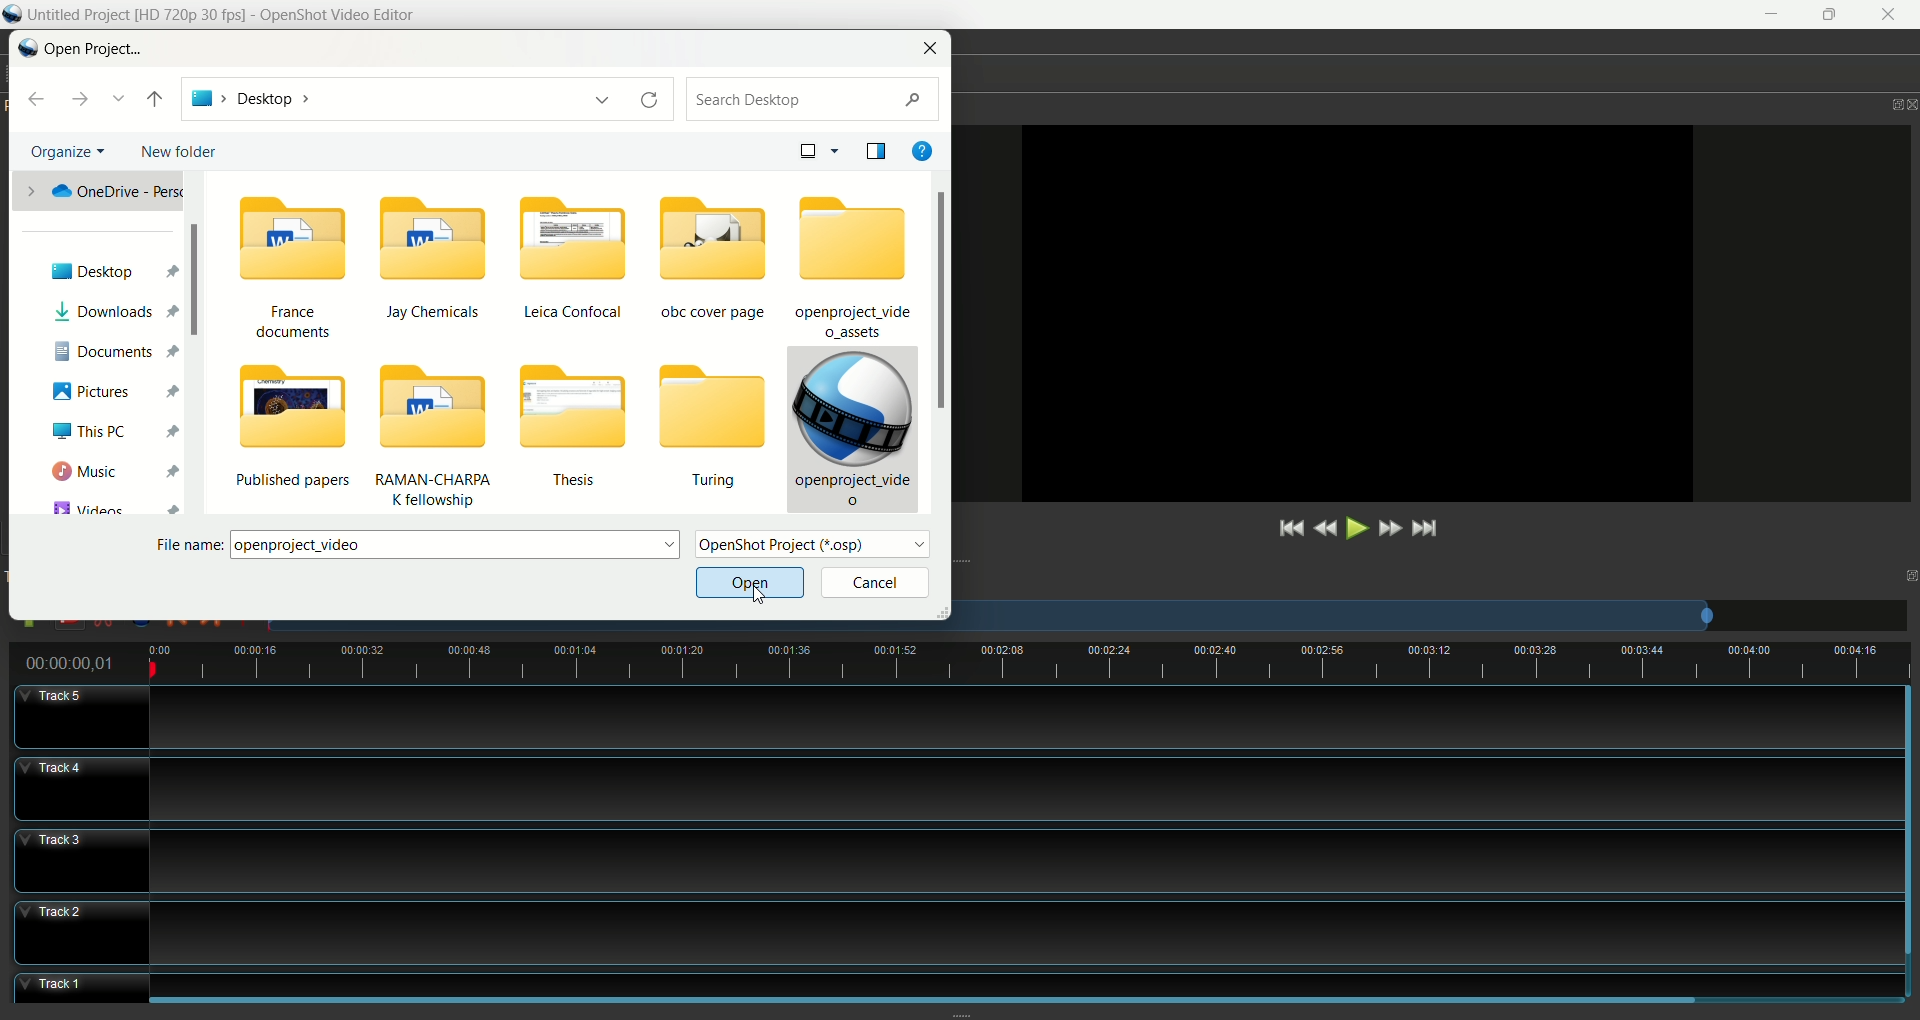  Describe the element at coordinates (82, 99) in the screenshot. I see `forward` at that location.